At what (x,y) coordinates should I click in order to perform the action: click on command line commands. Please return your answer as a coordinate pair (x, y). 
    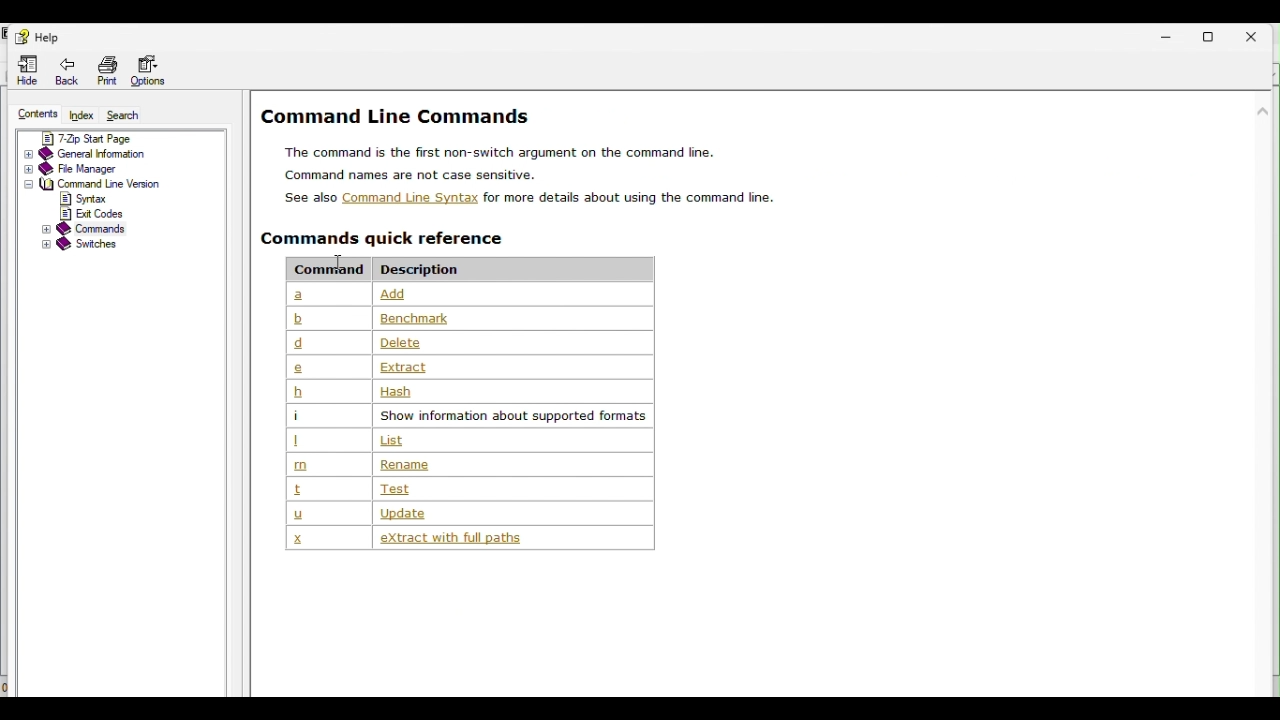
    Looking at the image, I should click on (399, 114).